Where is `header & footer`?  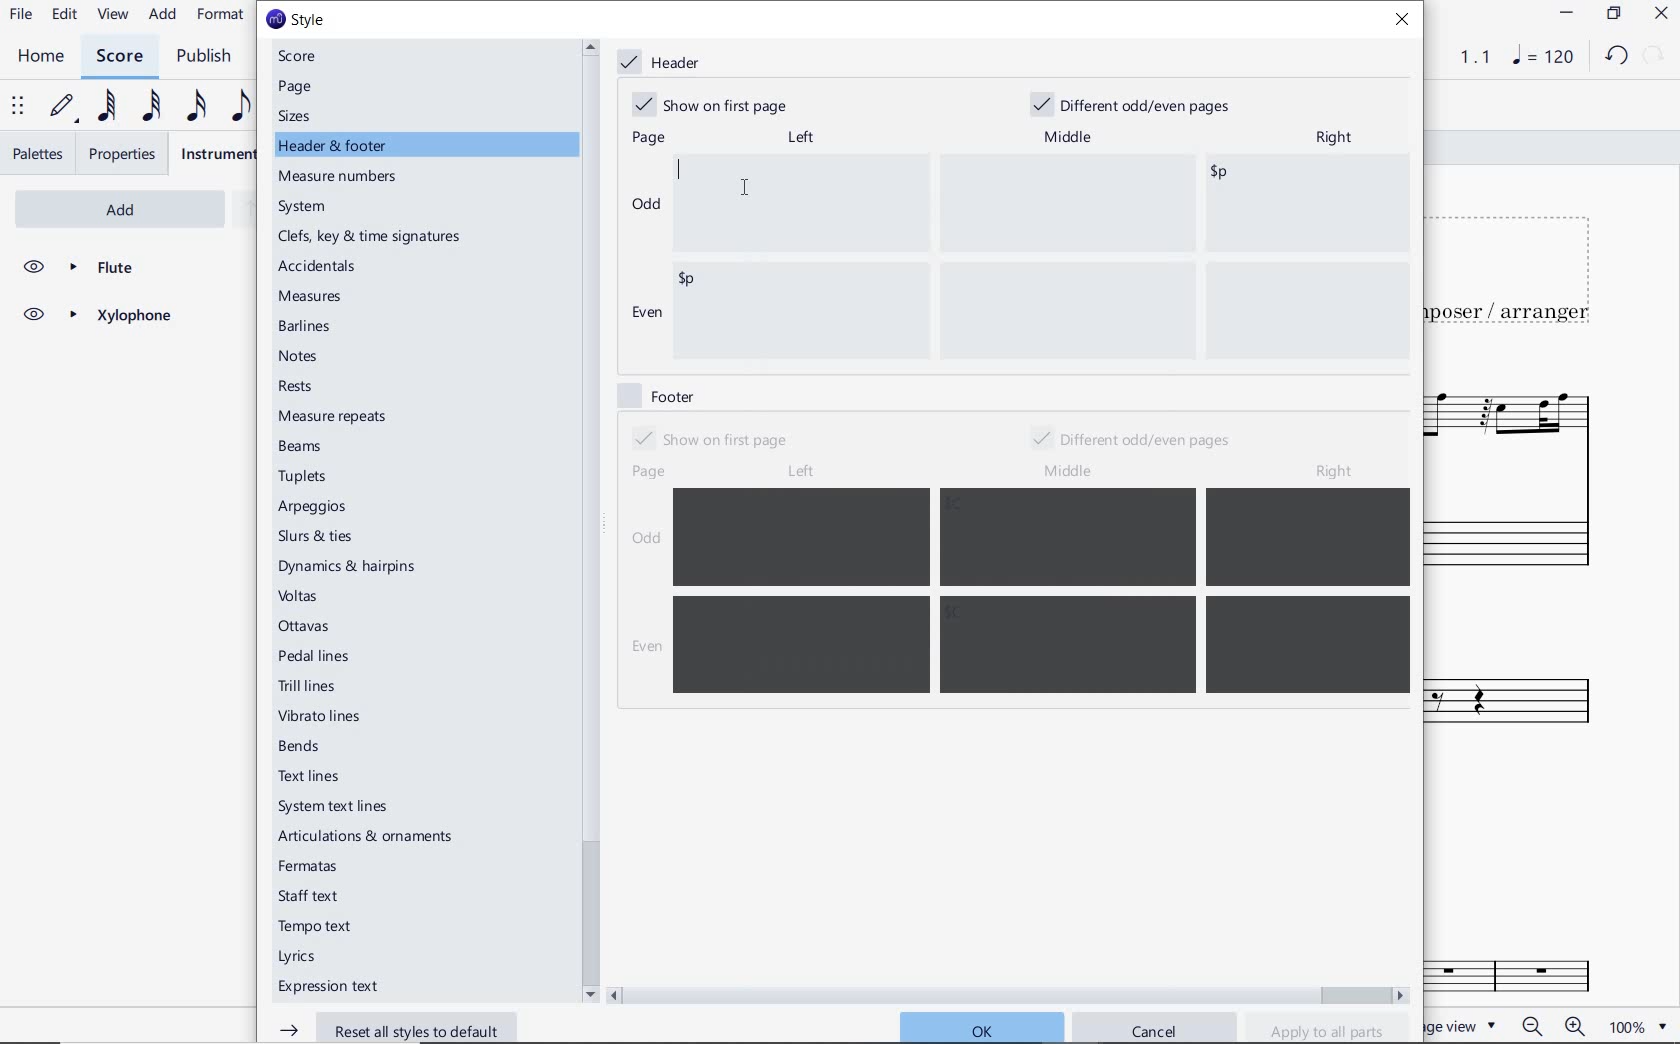
header & footer is located at coordinates (335, 146).